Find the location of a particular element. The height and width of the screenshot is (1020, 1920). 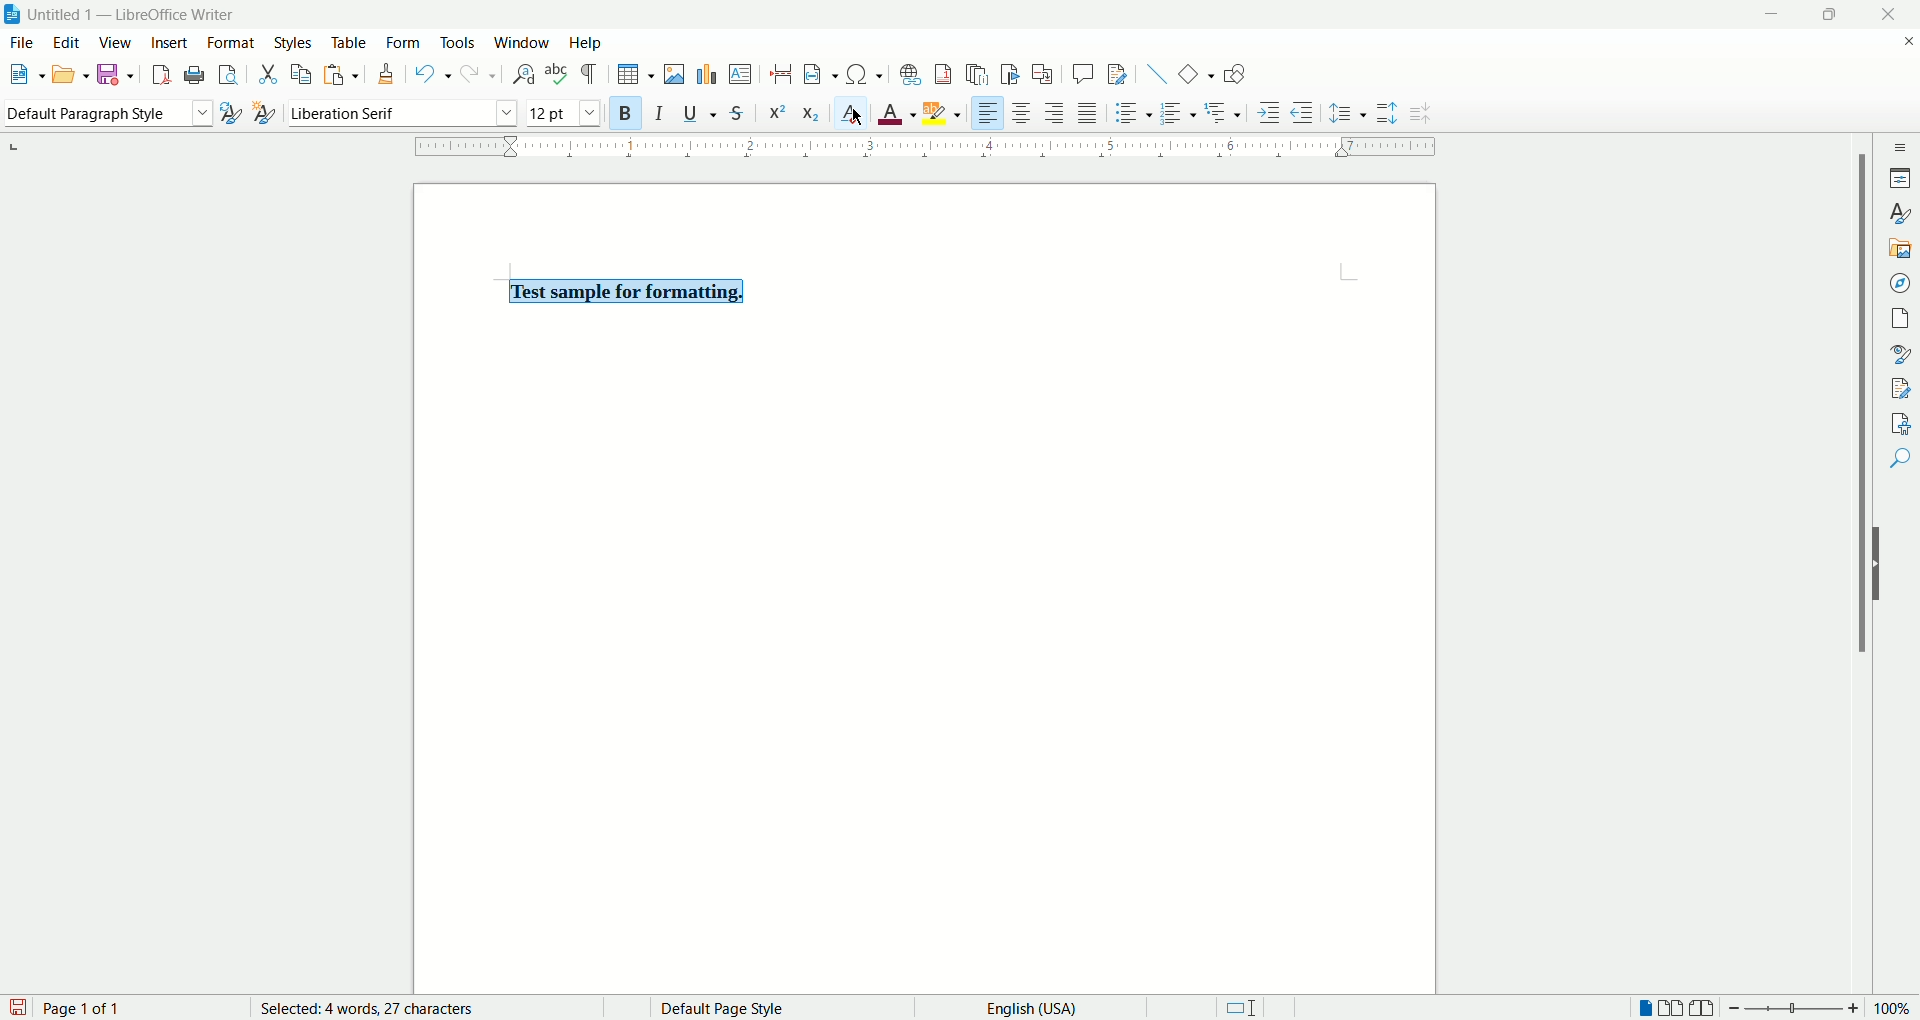

help is located at coordinates (590, 42).